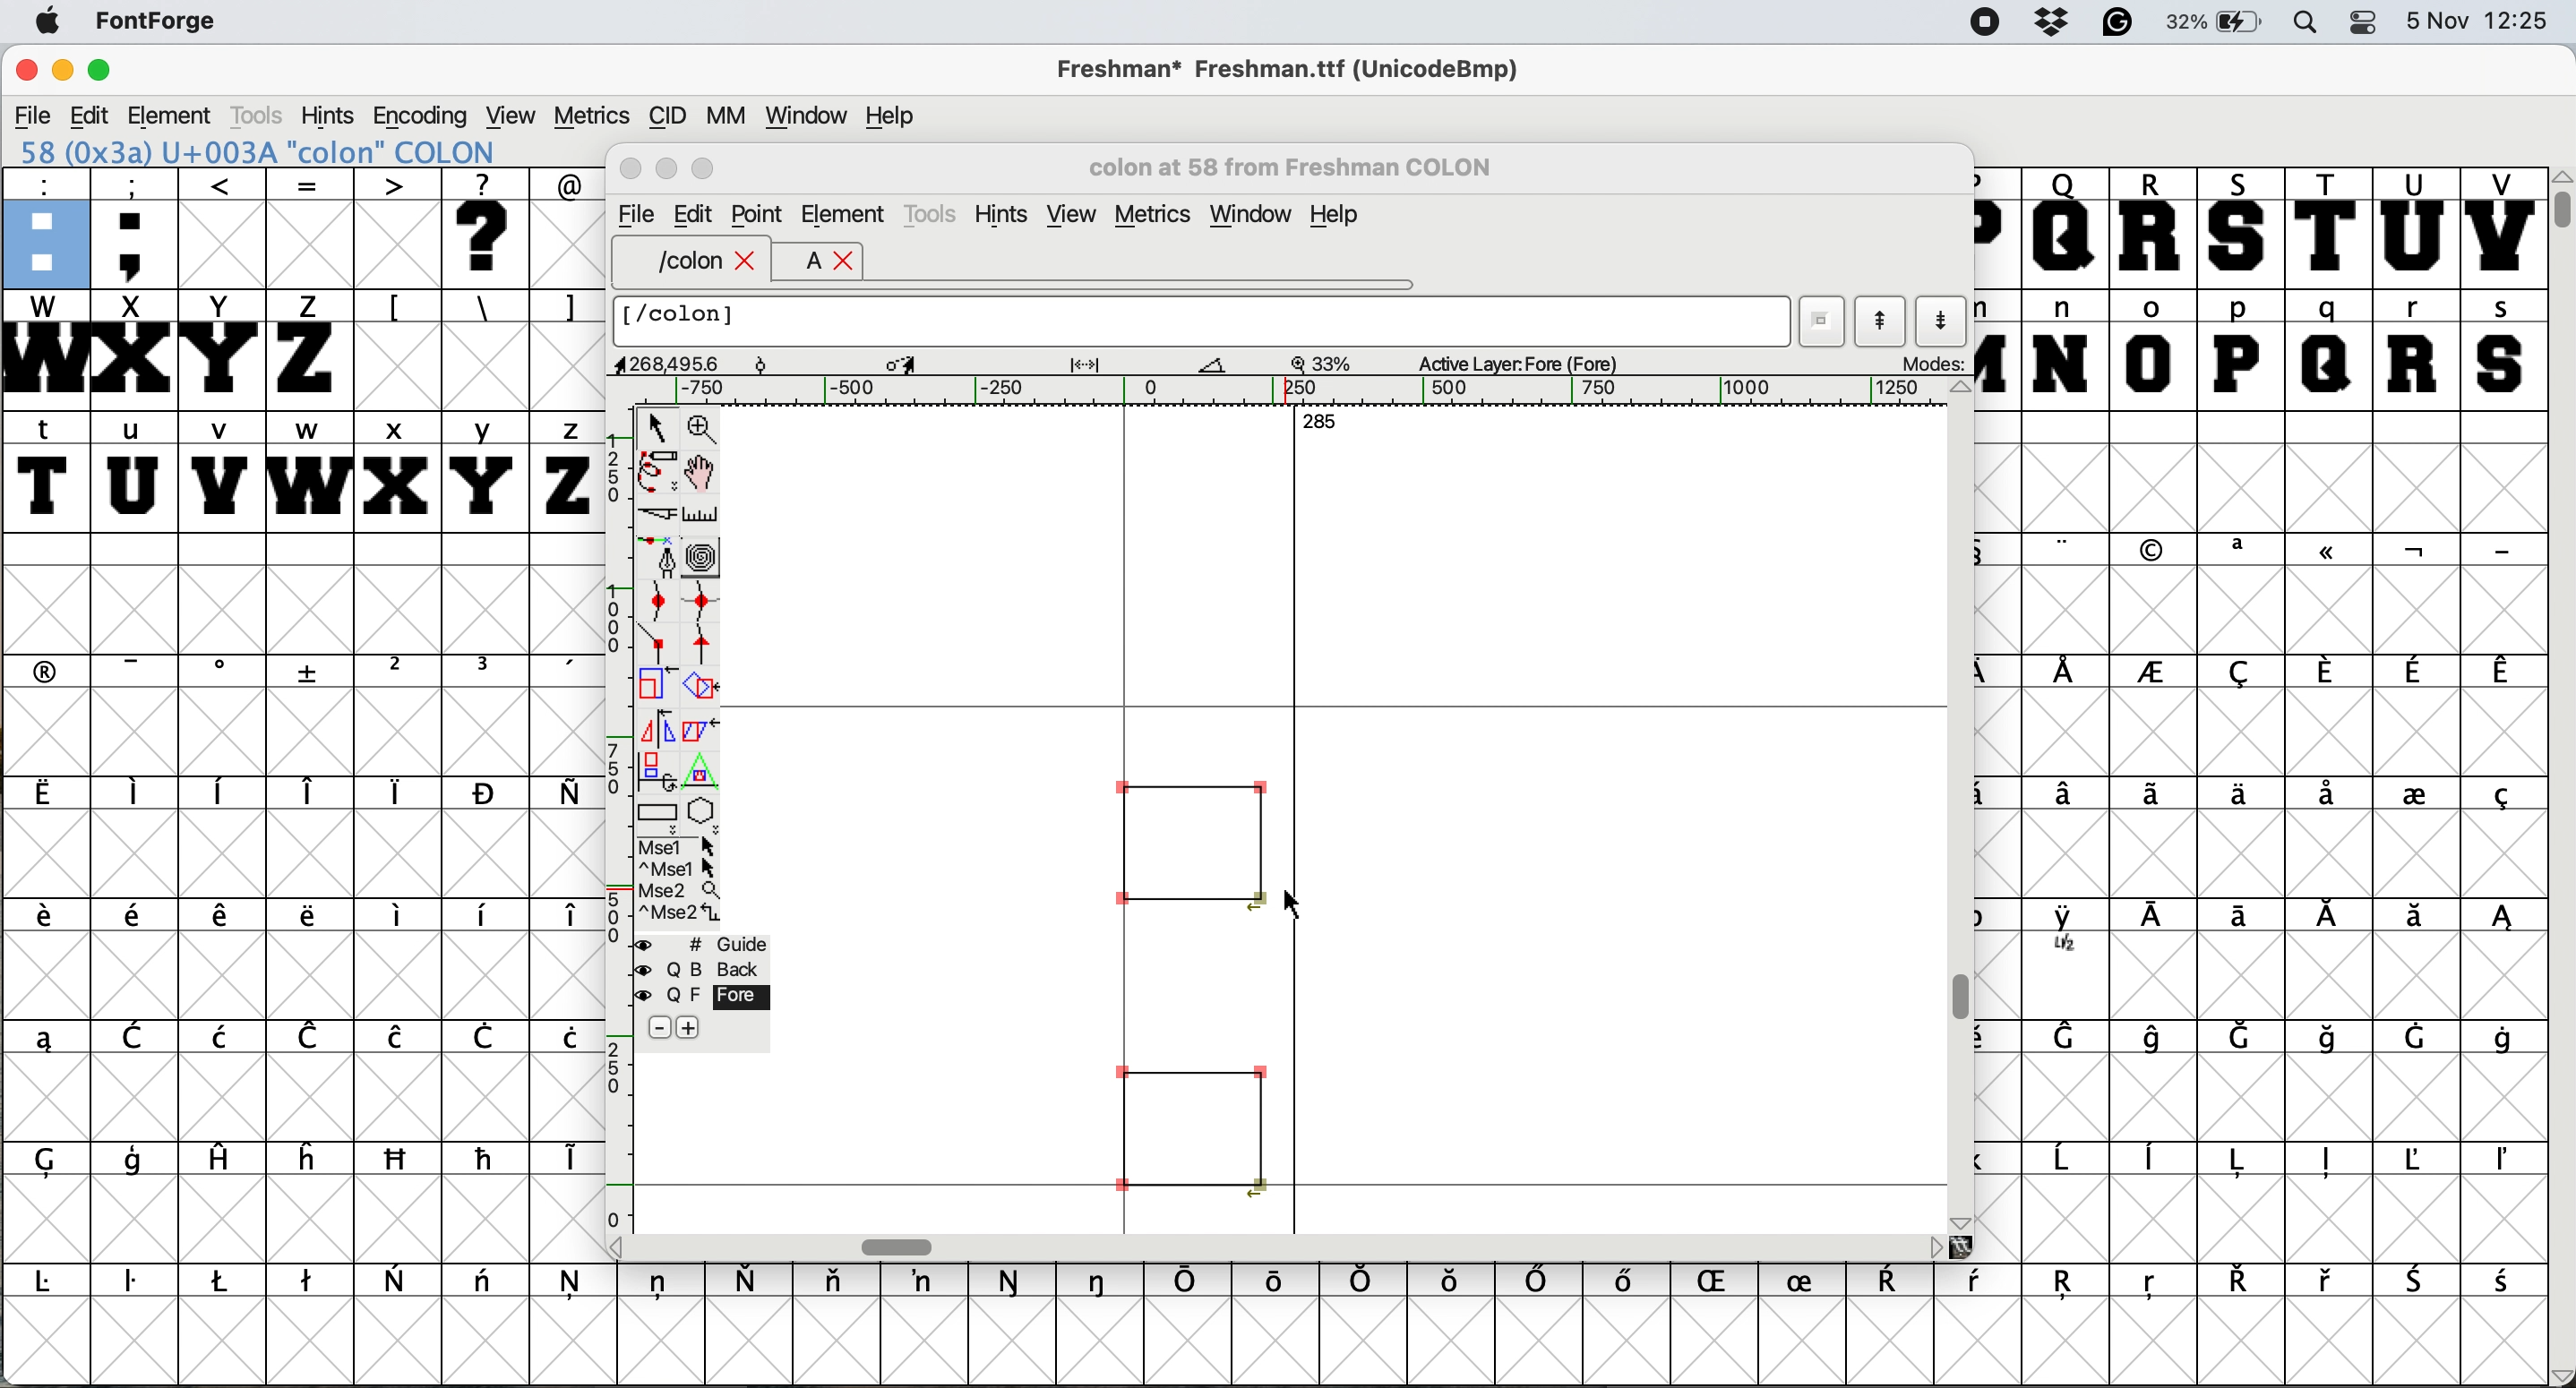  What do you see at coordinates (2248, 918) in the screenshot?
I see `symbol` at bounding box center [2248, 918].